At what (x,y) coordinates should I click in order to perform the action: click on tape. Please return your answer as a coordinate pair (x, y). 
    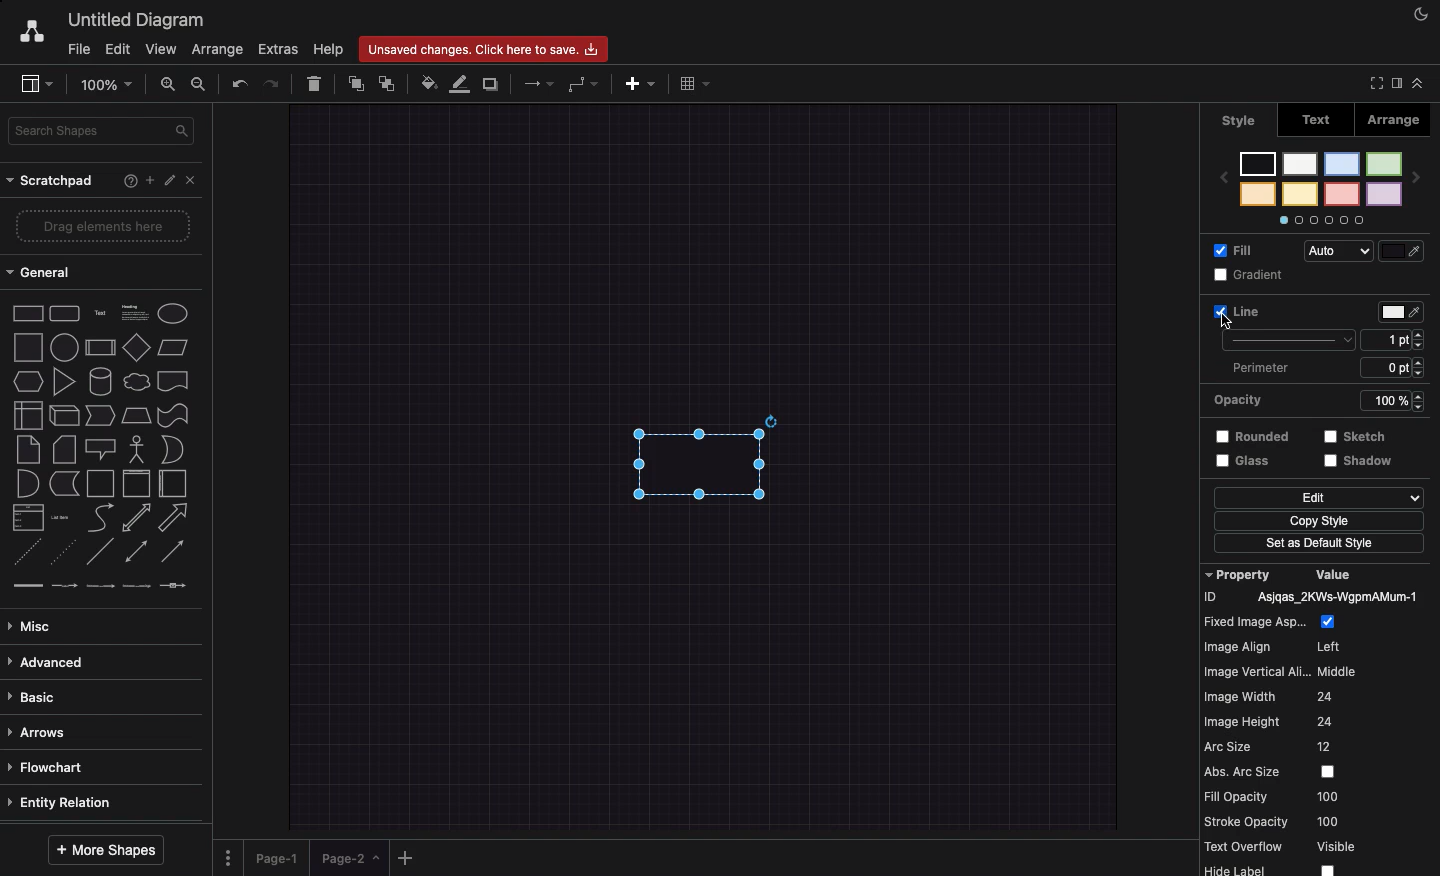
    Looking at the image, I should click on (171, 415).